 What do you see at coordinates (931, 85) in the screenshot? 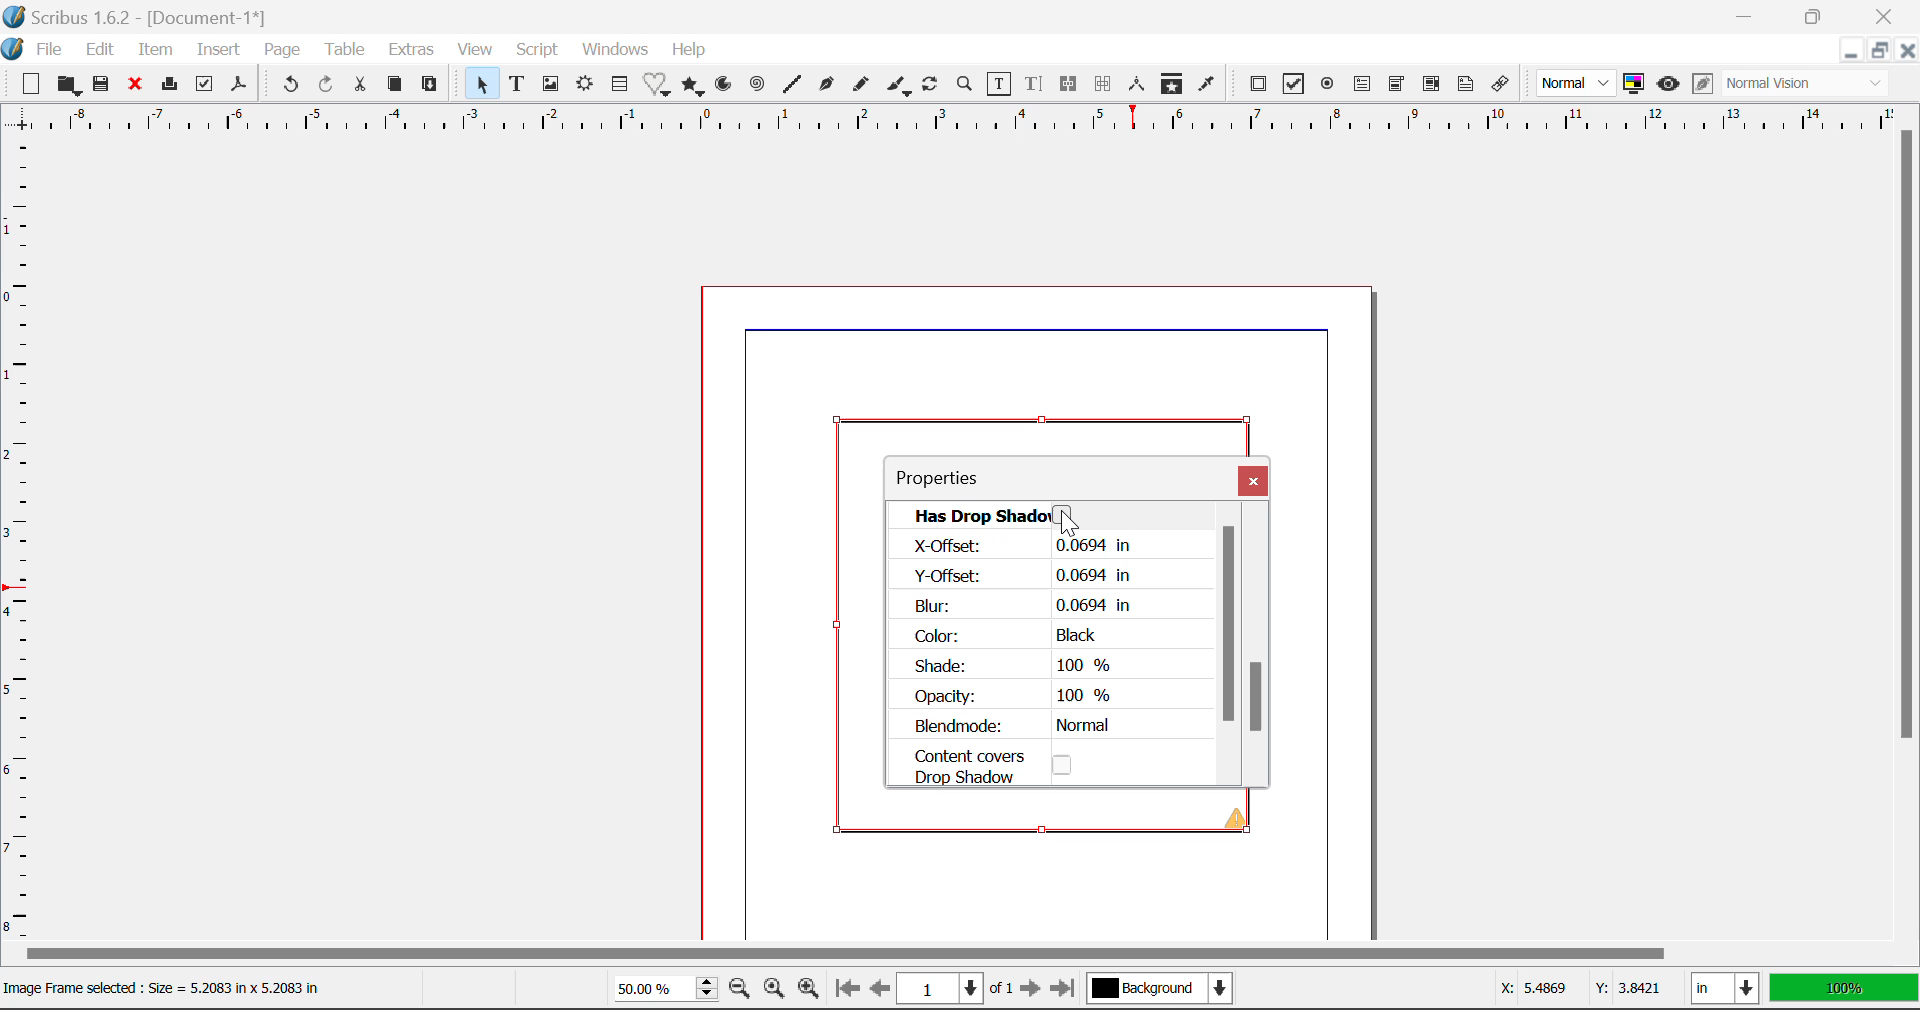
I see `Refresh` at bounding box center [931, 85].